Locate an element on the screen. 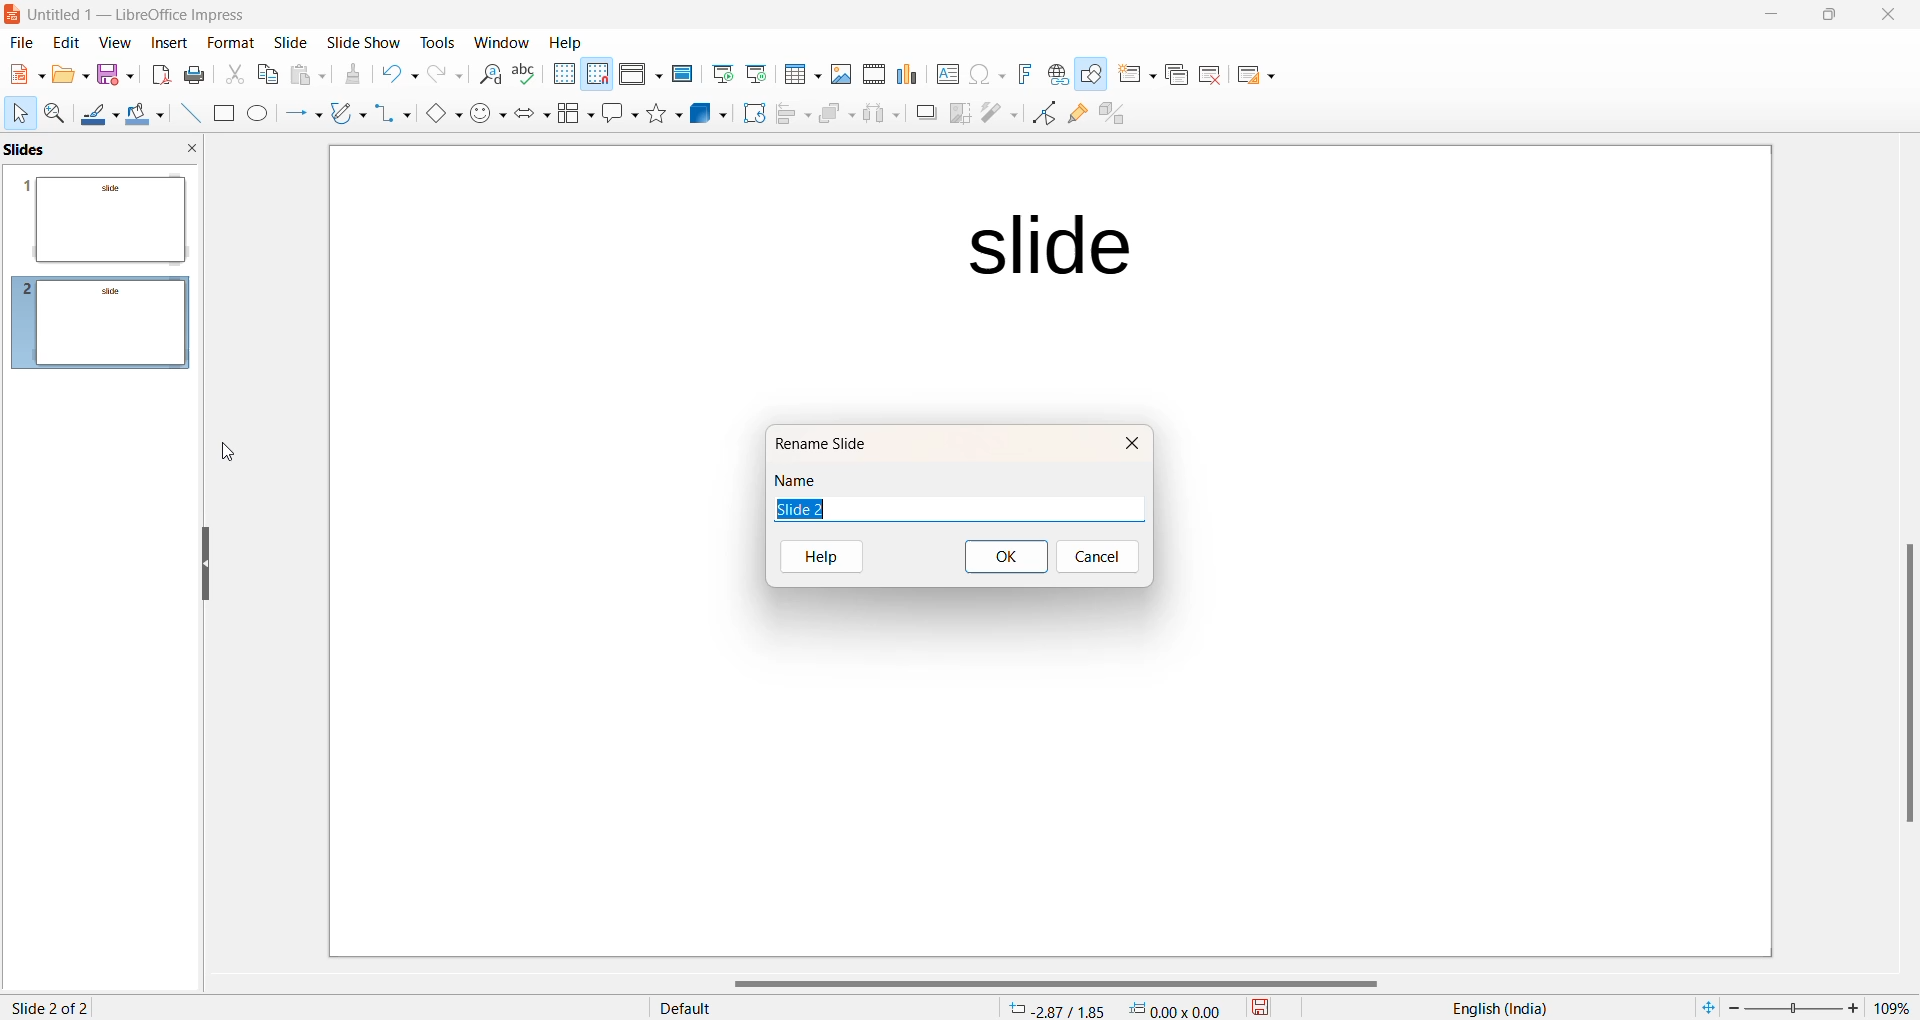 This screenshot has height=1020, width=1920. current window: Untitled 1 — LibreOffice Impress is located at coordinates (133, 16).